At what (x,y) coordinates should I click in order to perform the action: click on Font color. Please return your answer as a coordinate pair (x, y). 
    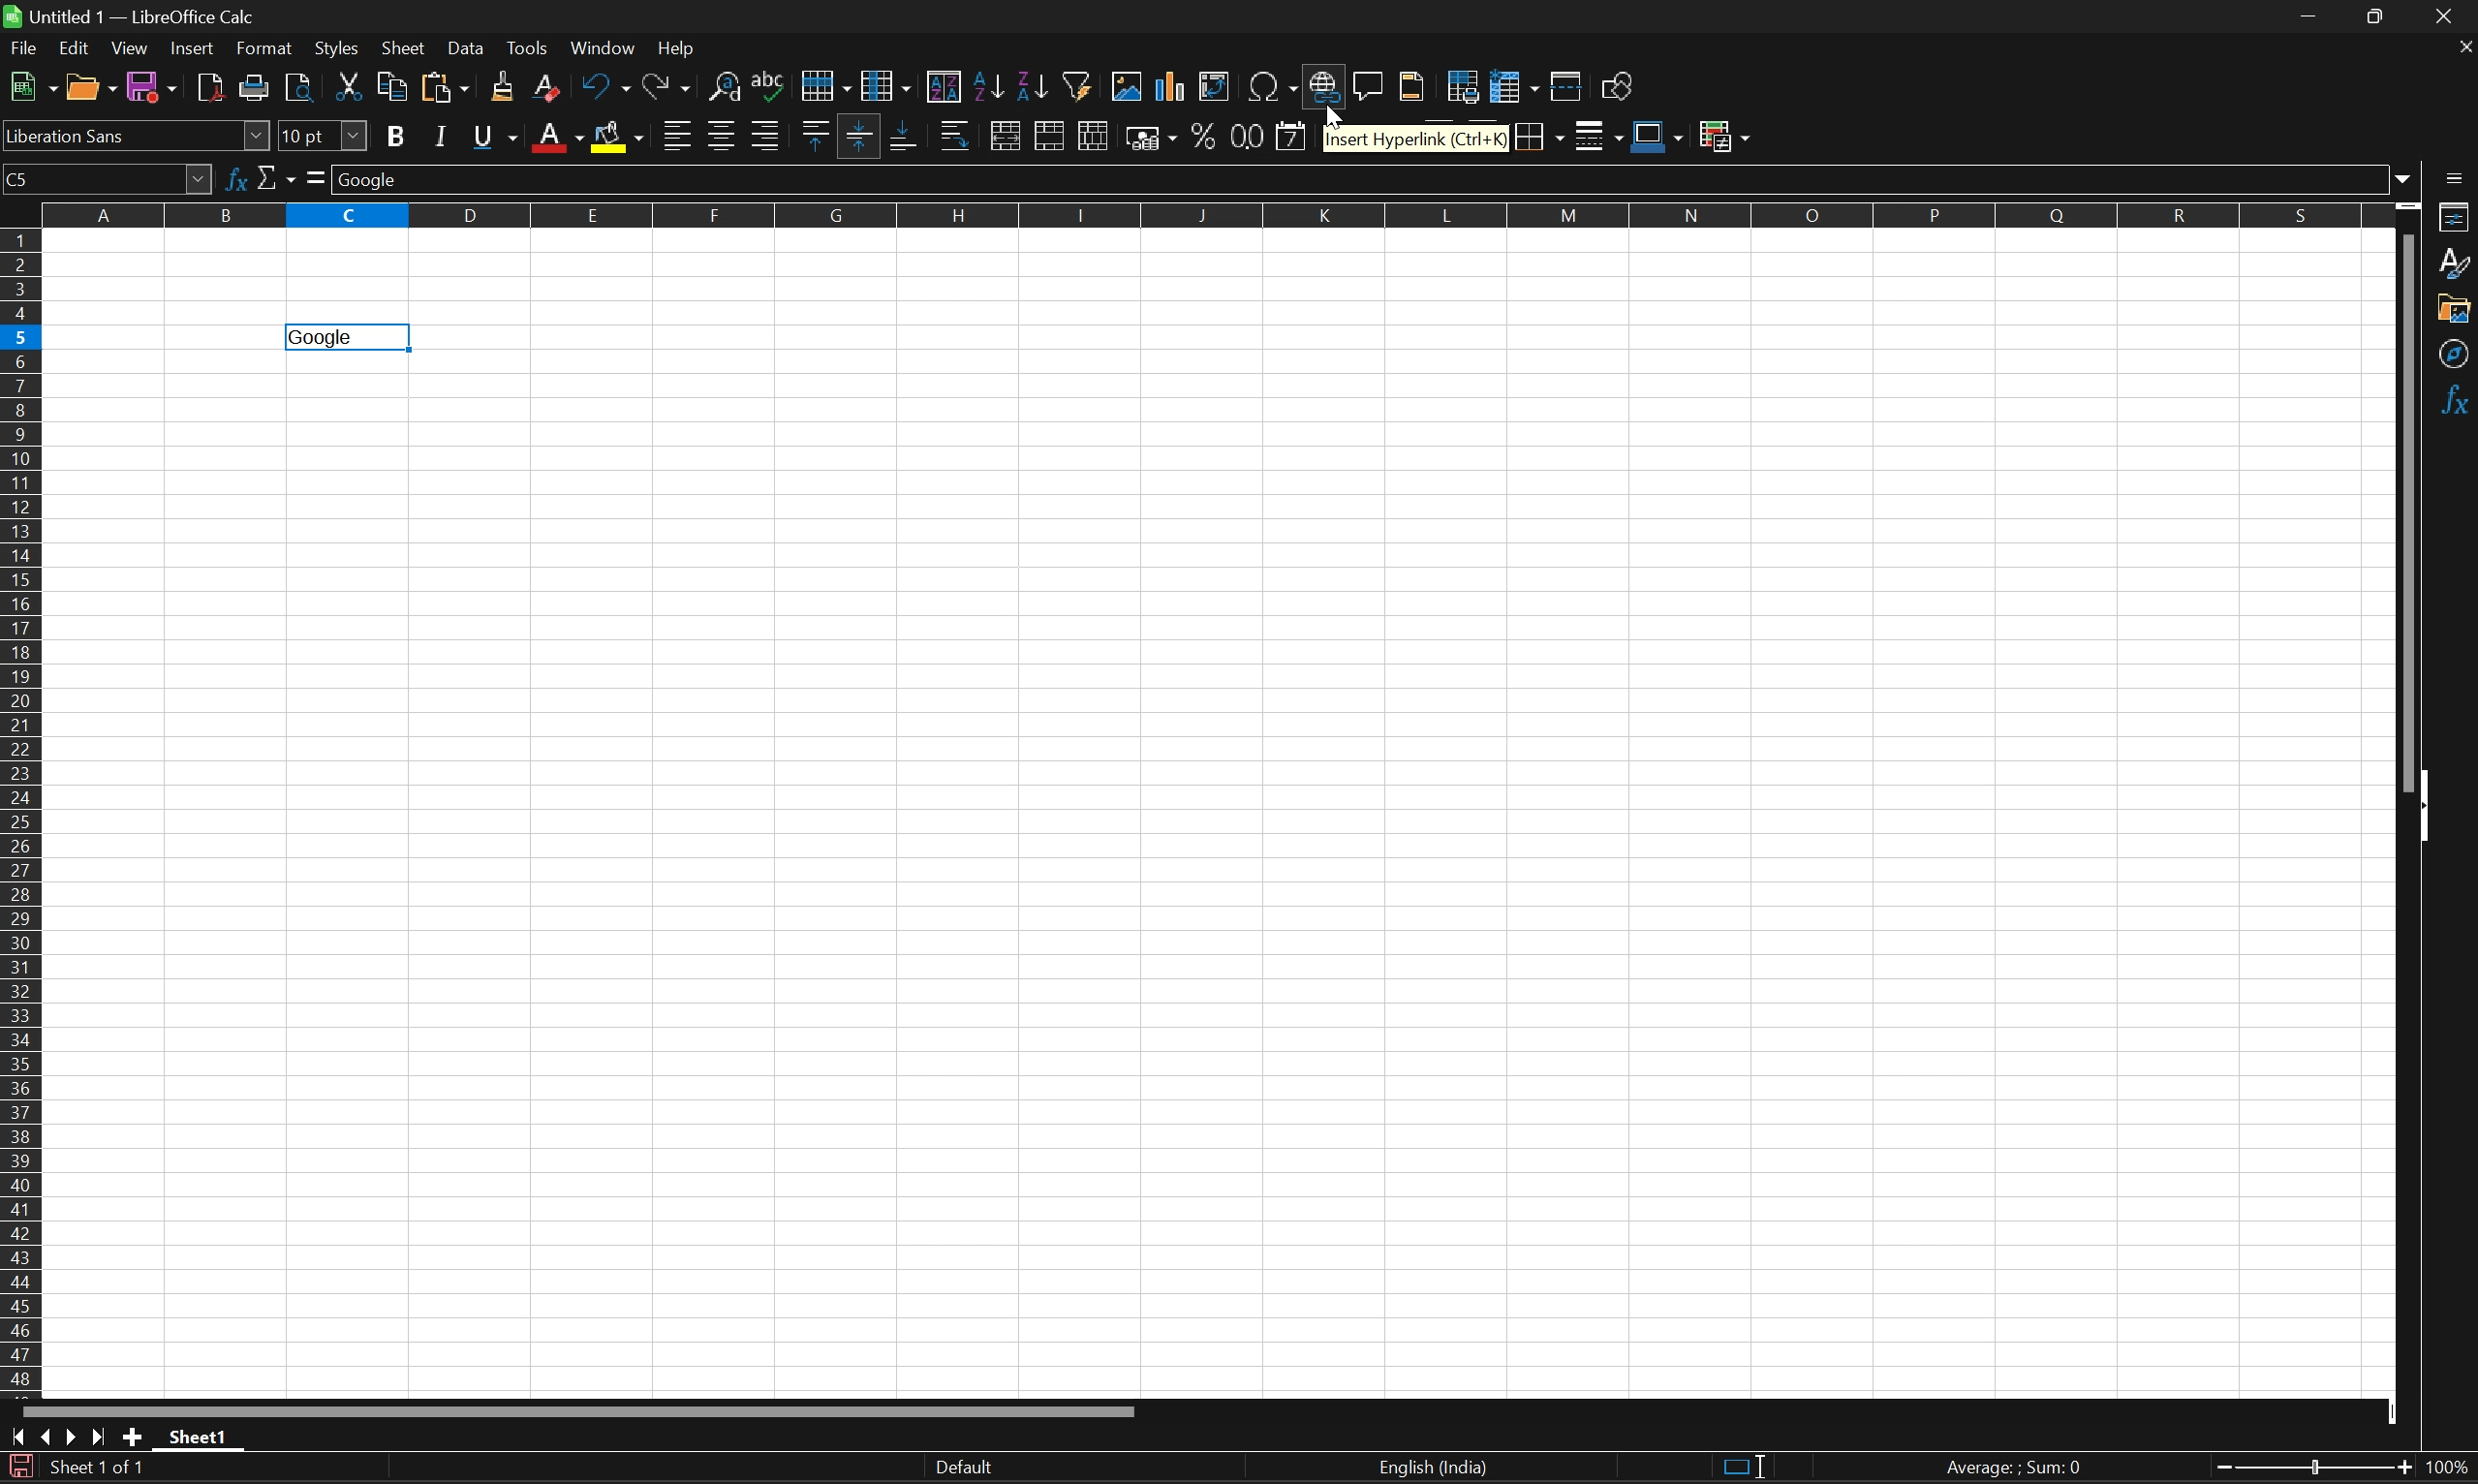
    Looking at the image, I should click on (555, 138).